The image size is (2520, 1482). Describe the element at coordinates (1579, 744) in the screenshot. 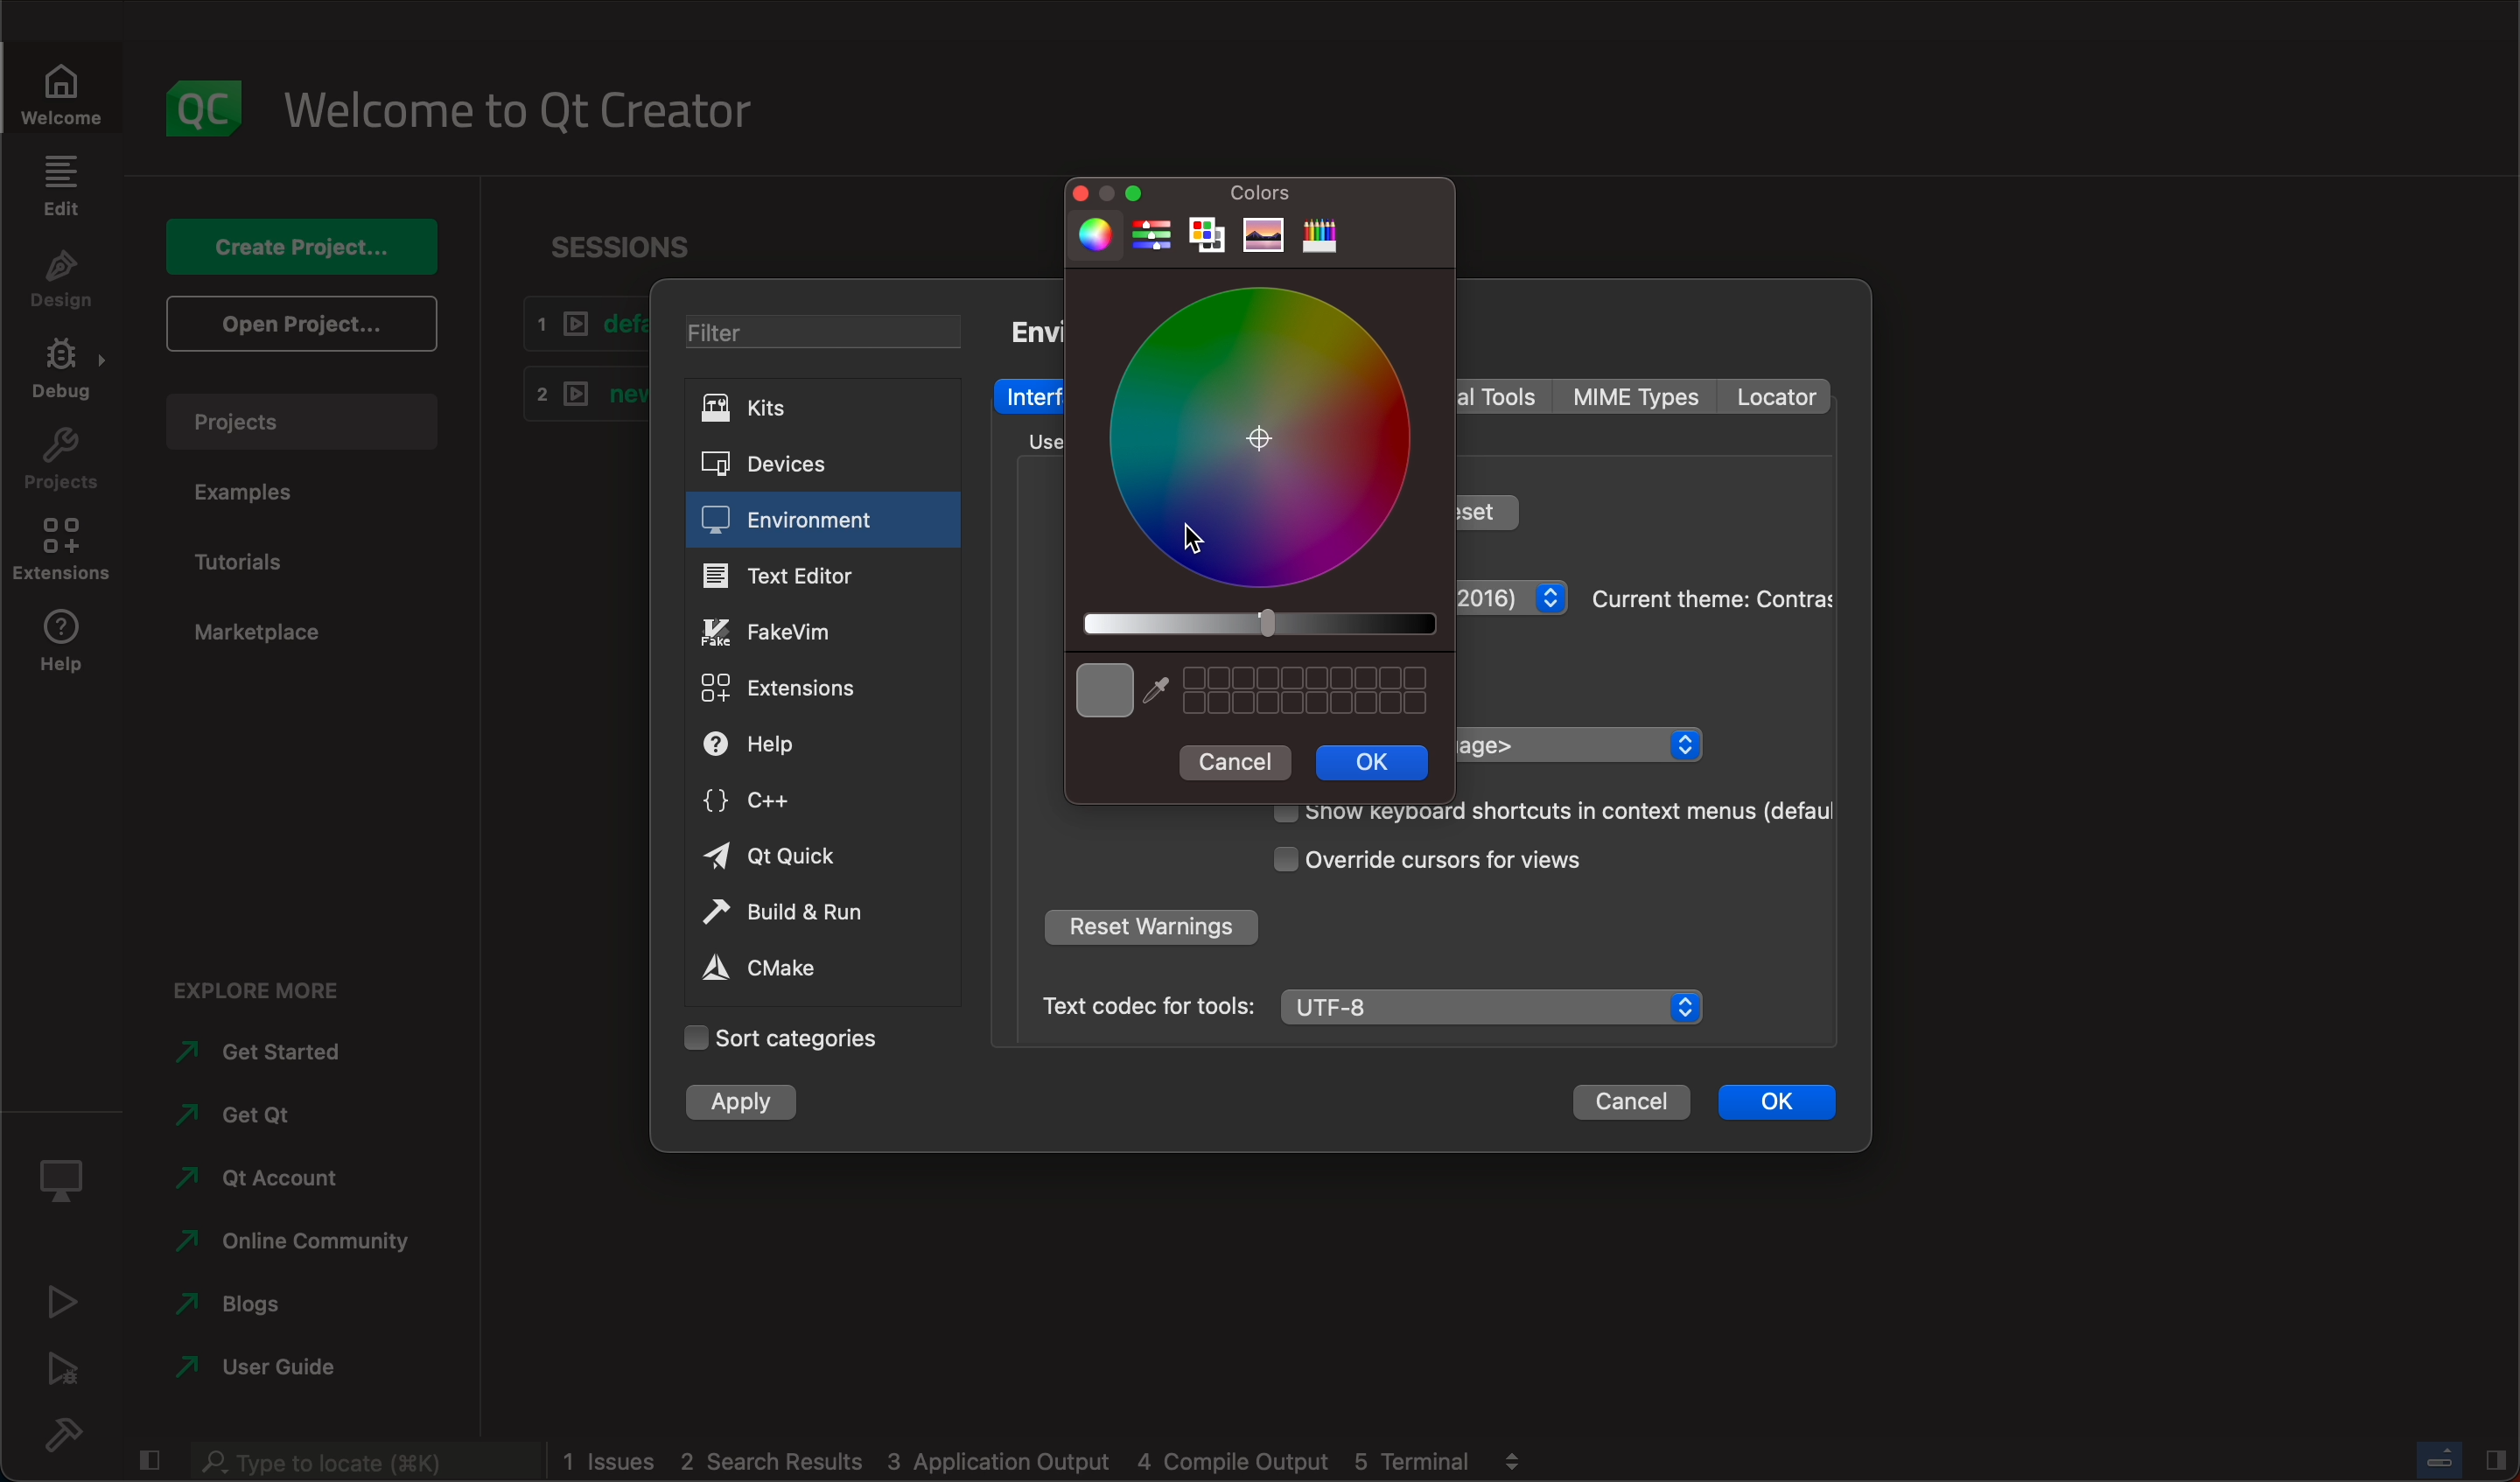

I see `language` at that location.